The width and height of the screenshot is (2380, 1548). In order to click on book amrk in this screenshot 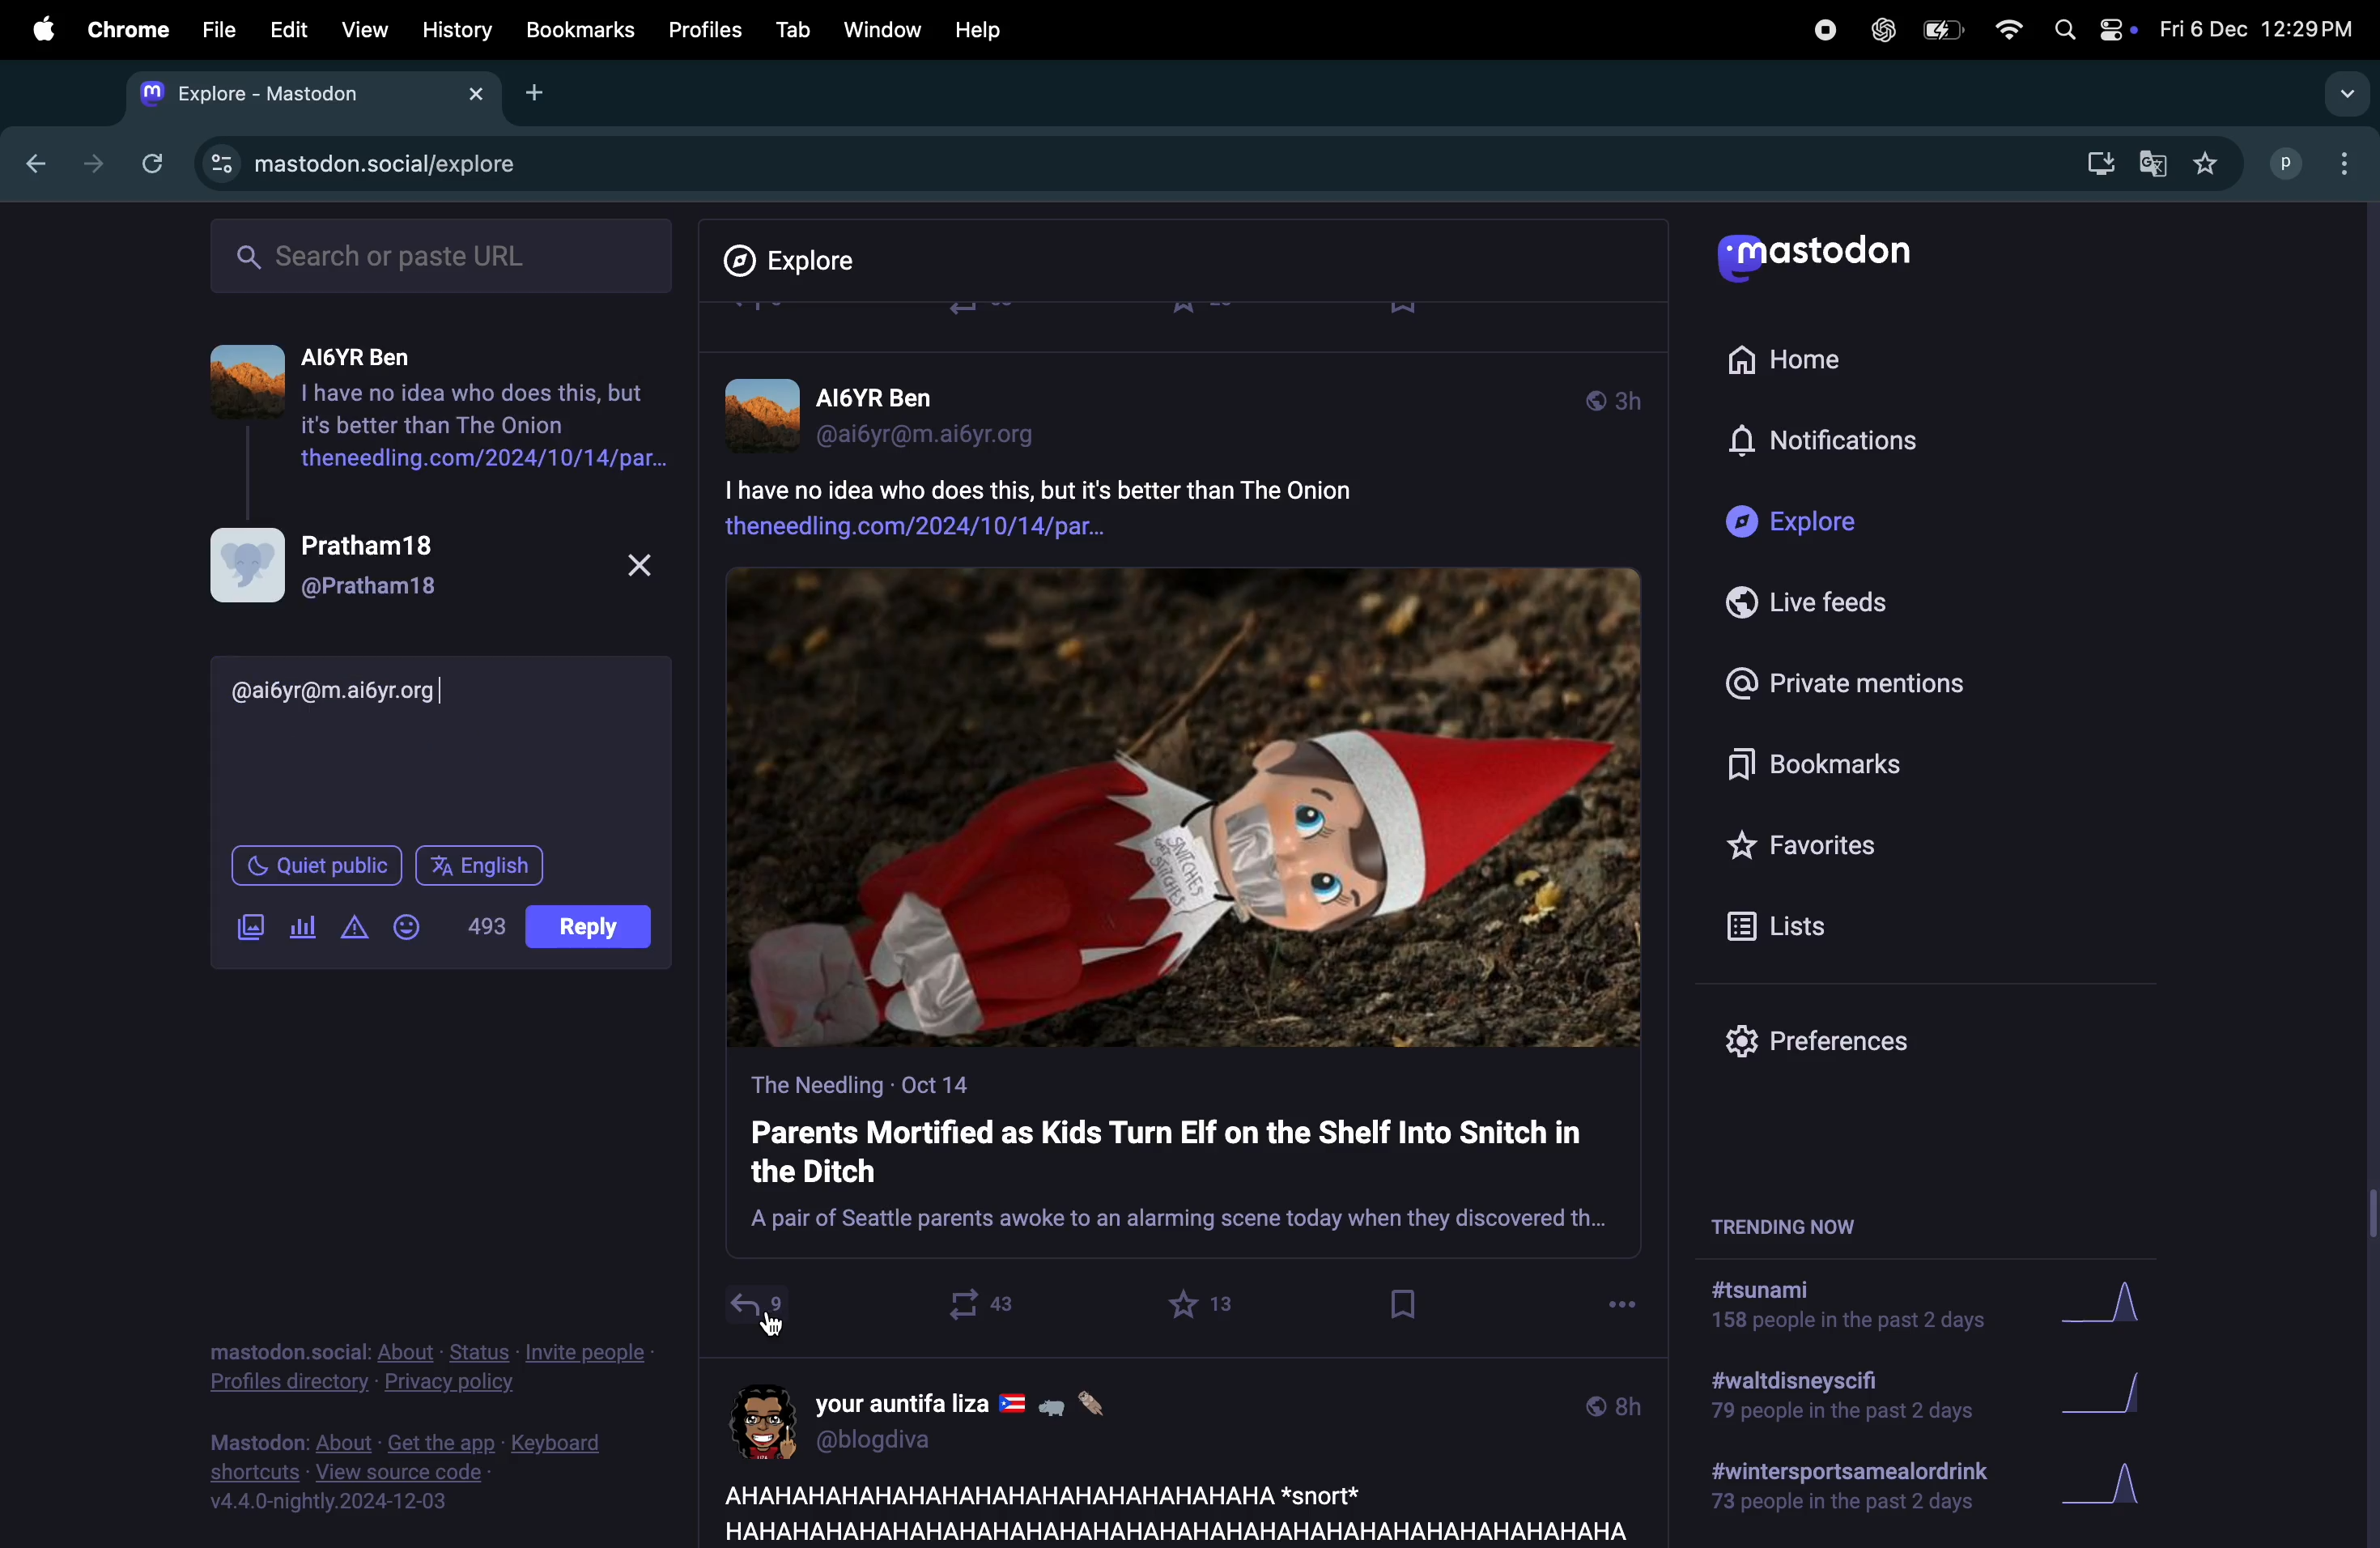, I will do `click(1406, 1304)`.